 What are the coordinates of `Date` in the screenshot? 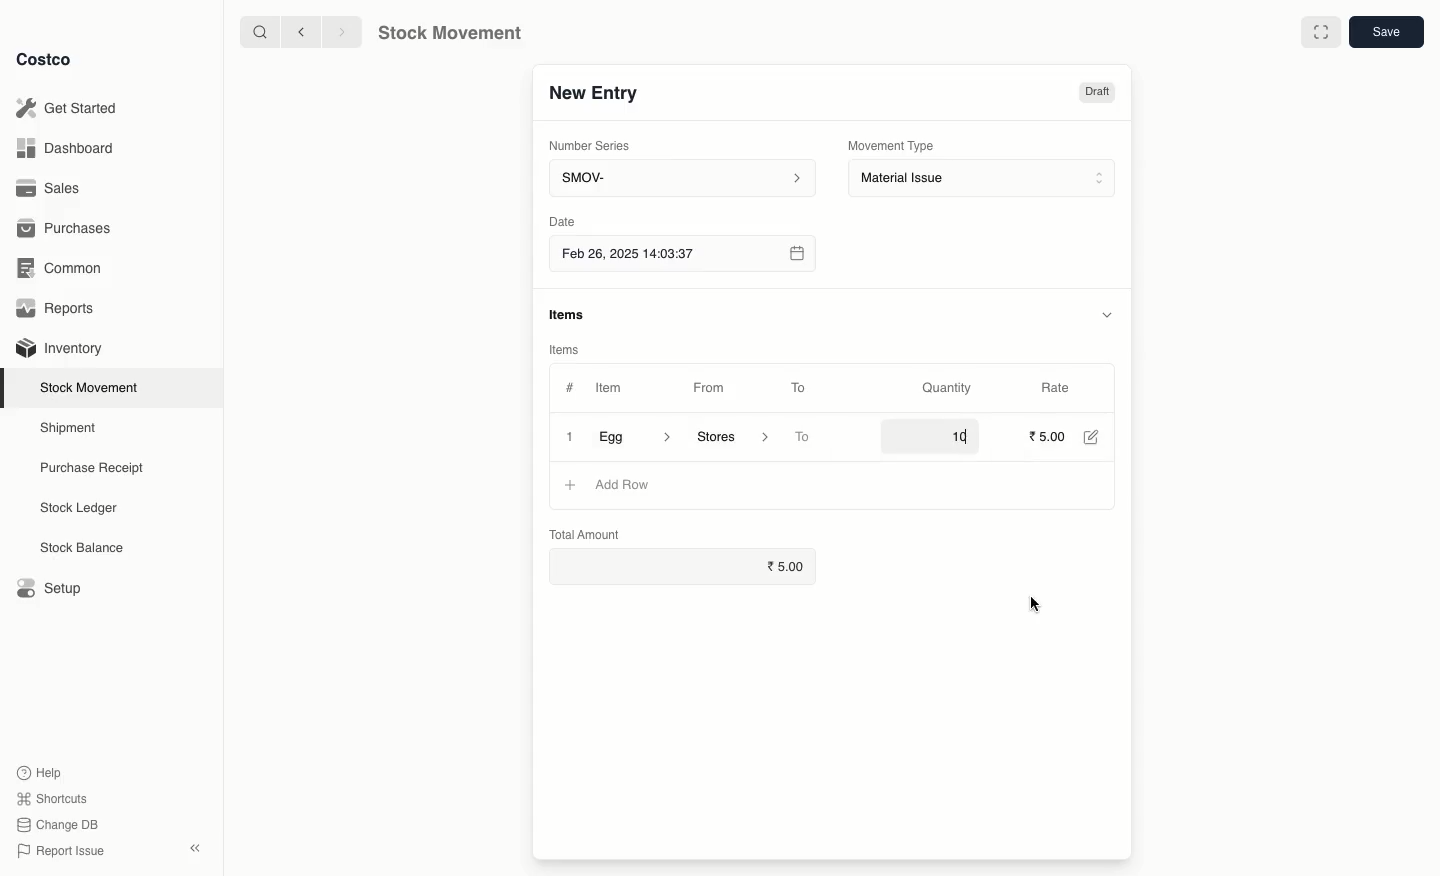 It's located at (561, 221).